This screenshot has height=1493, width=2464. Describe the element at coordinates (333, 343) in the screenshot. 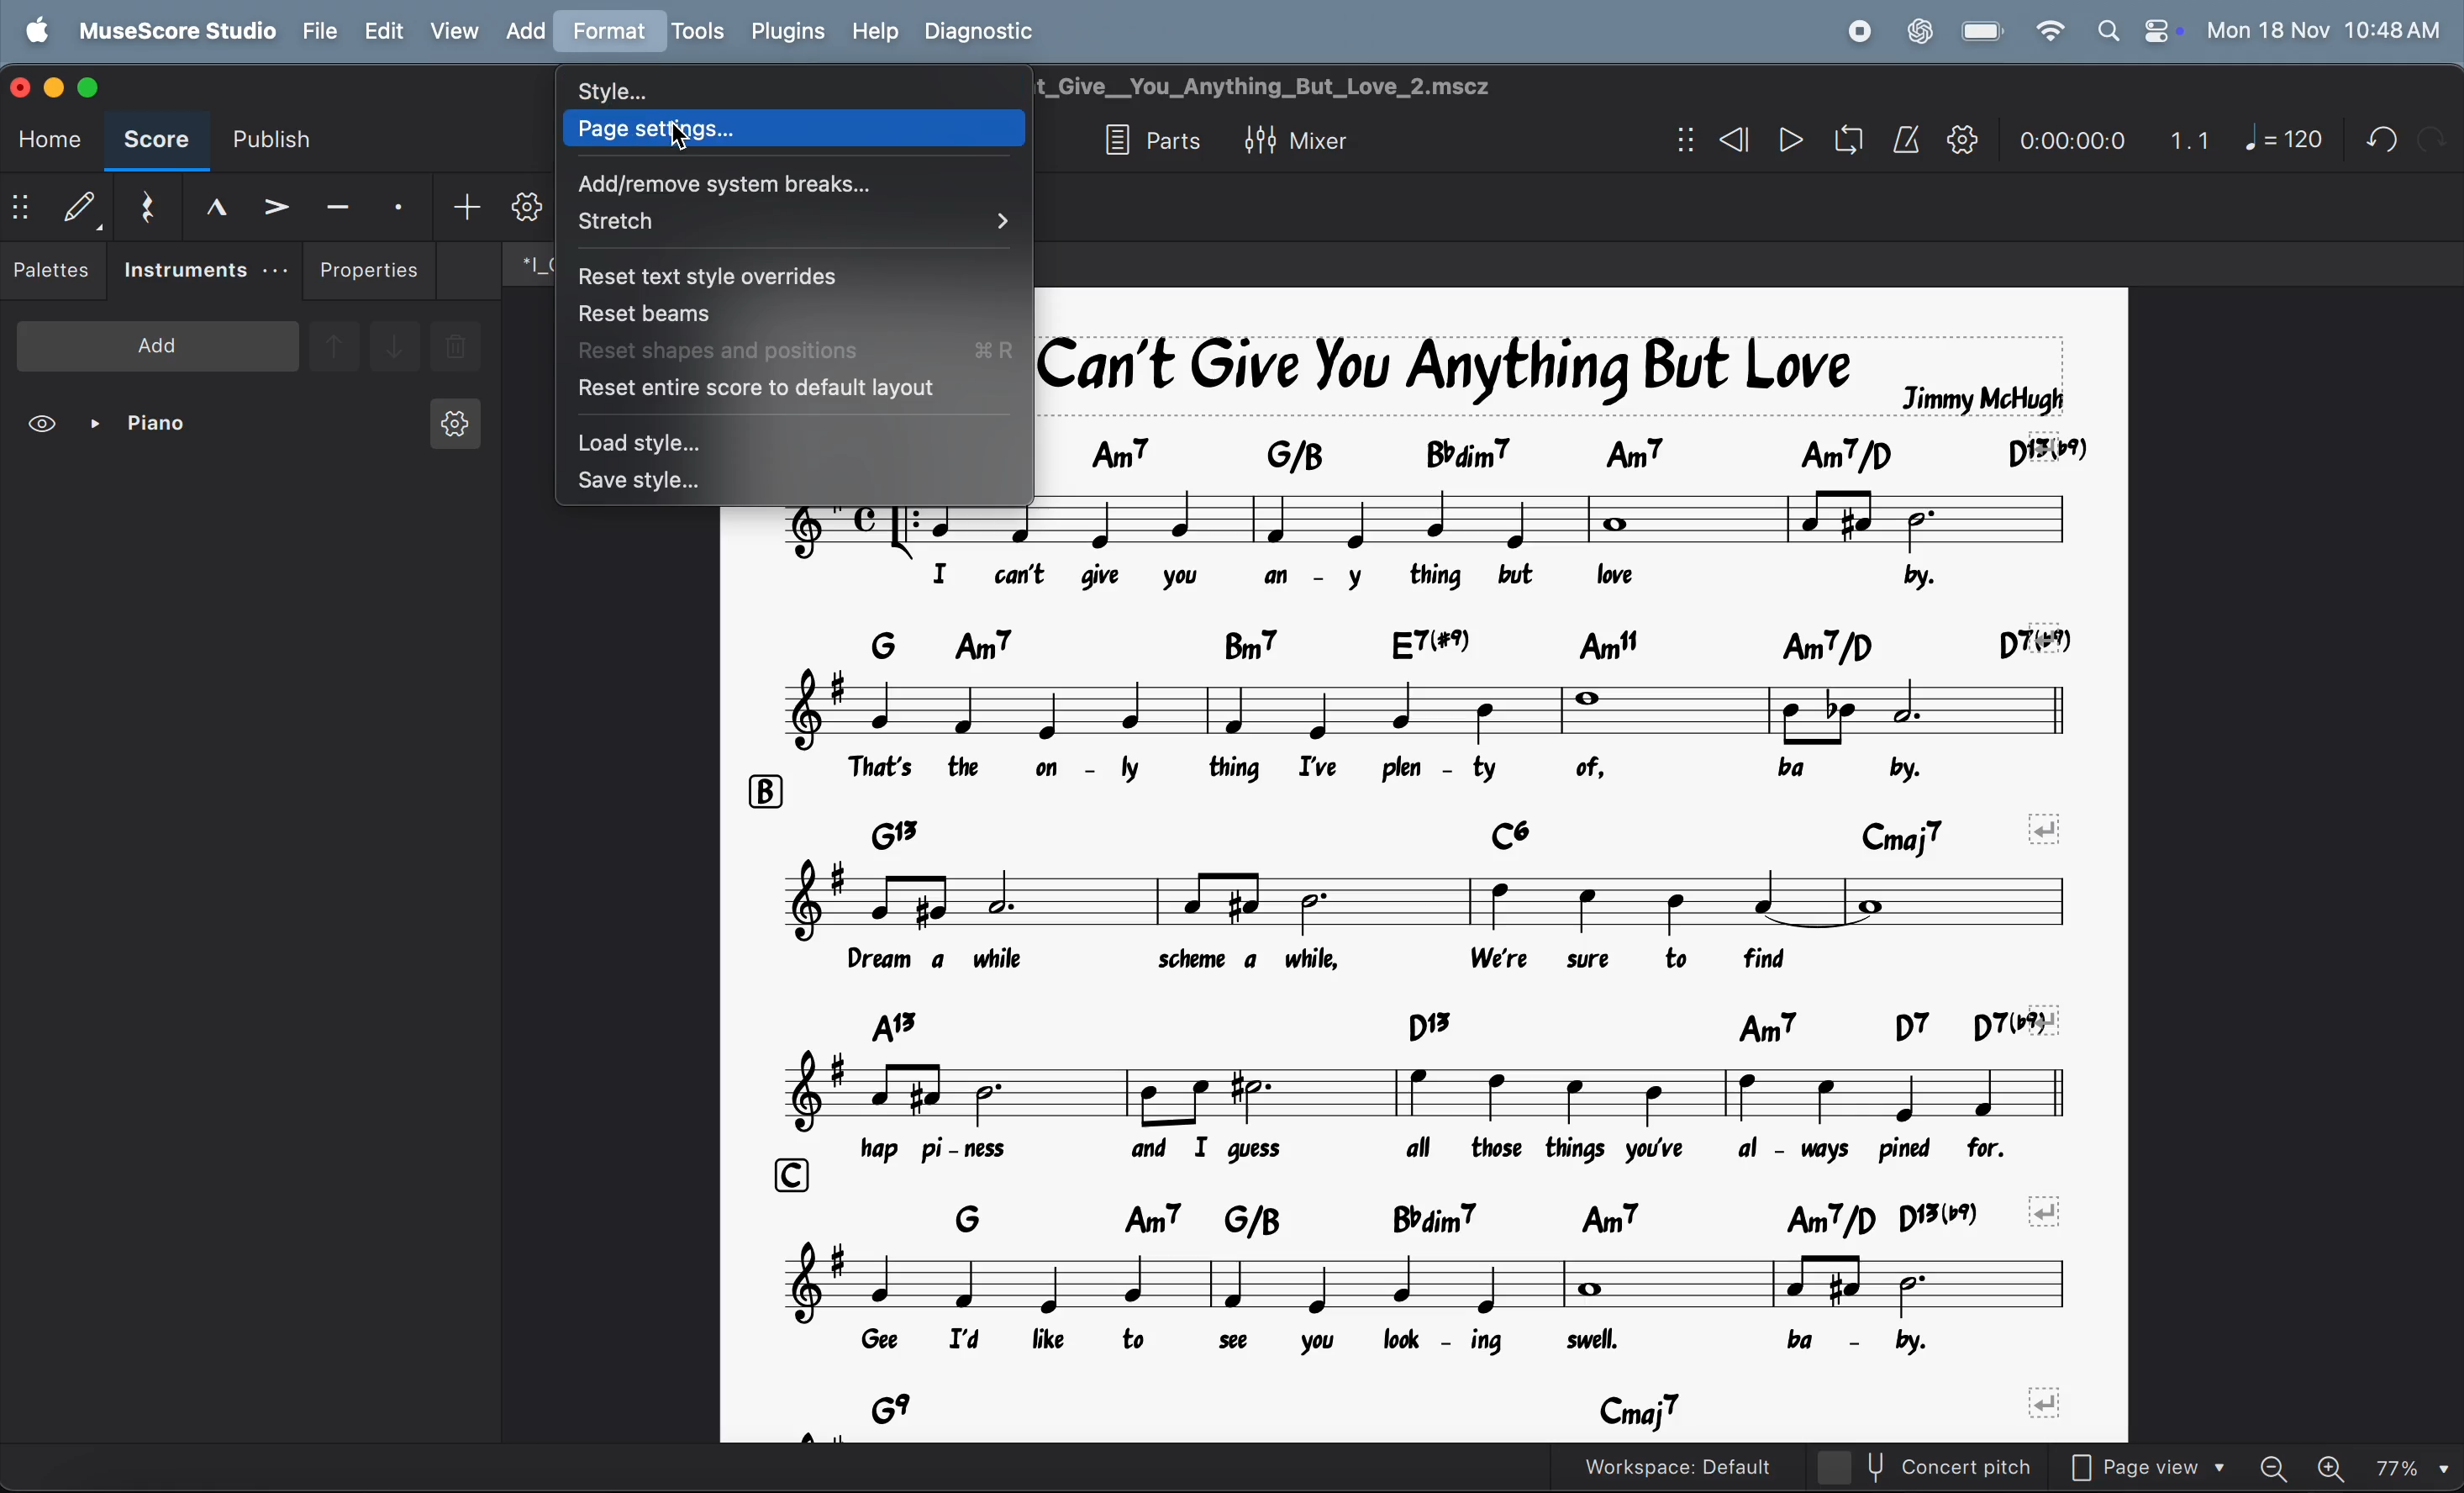

I see `uptone` at that location.